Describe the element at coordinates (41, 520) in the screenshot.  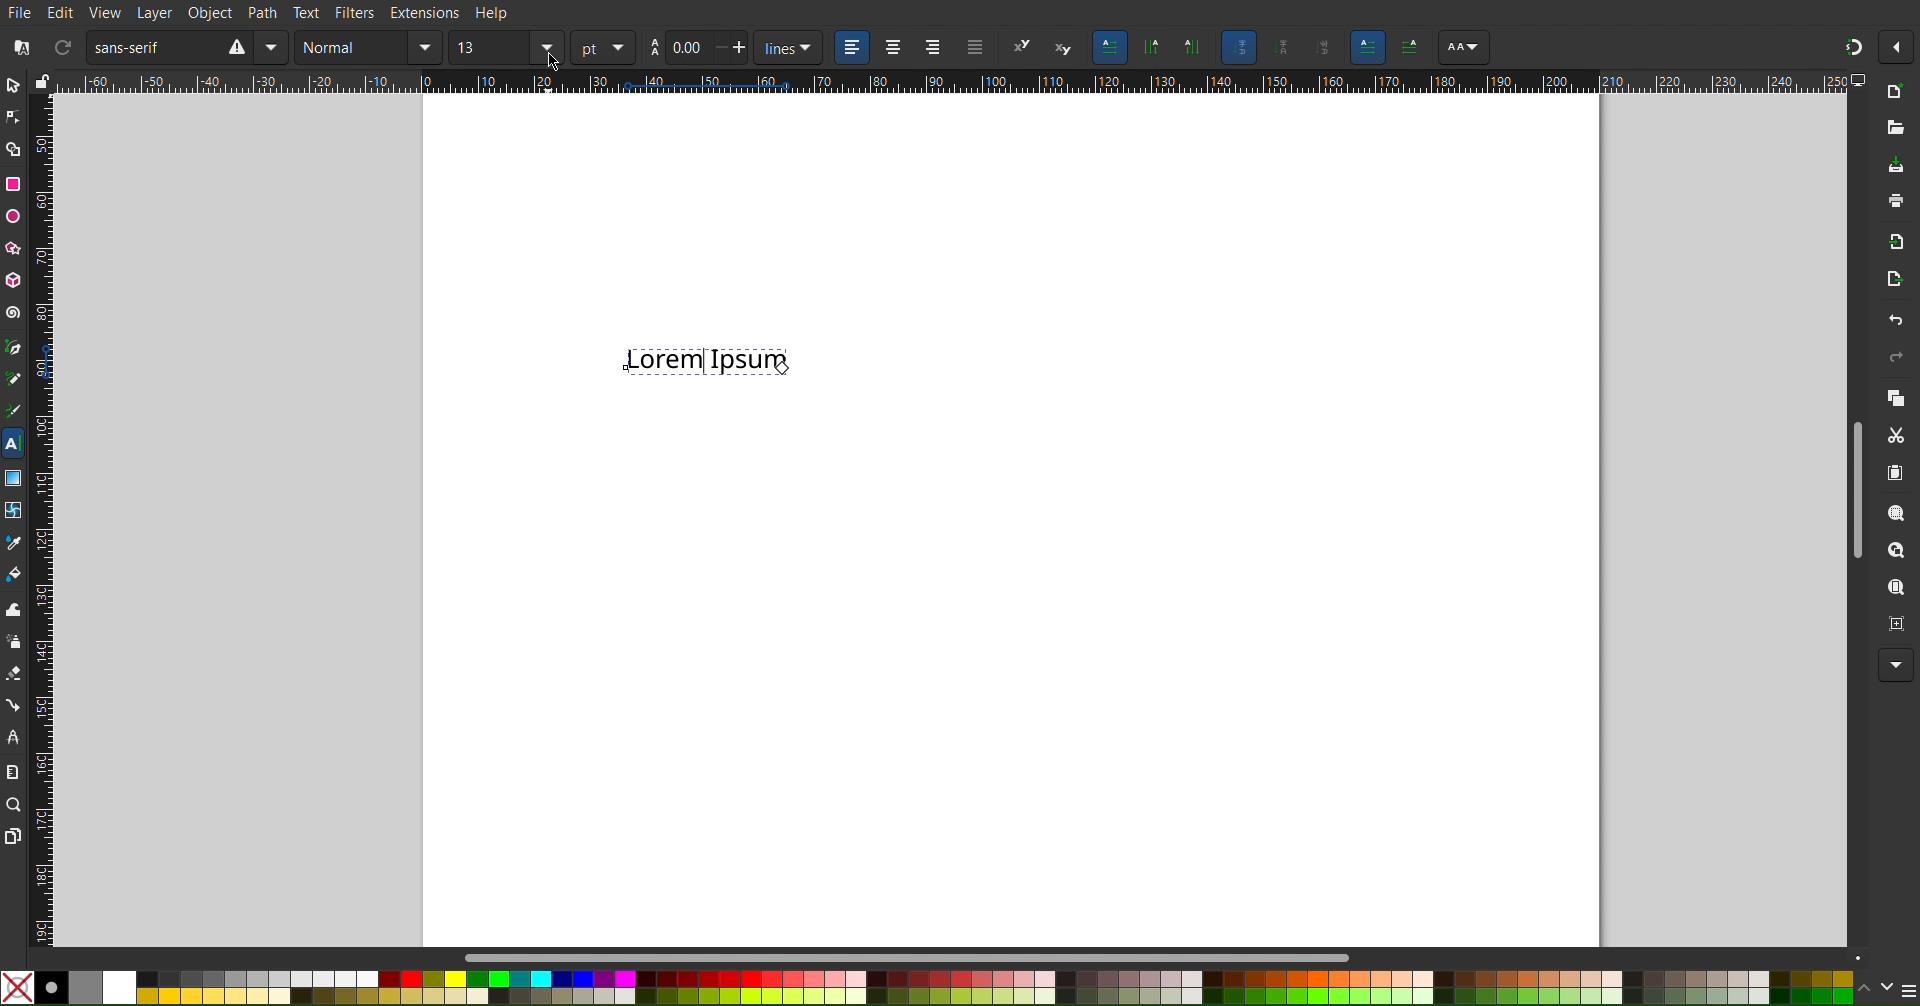
I see `Vertical Ruler` at that location.